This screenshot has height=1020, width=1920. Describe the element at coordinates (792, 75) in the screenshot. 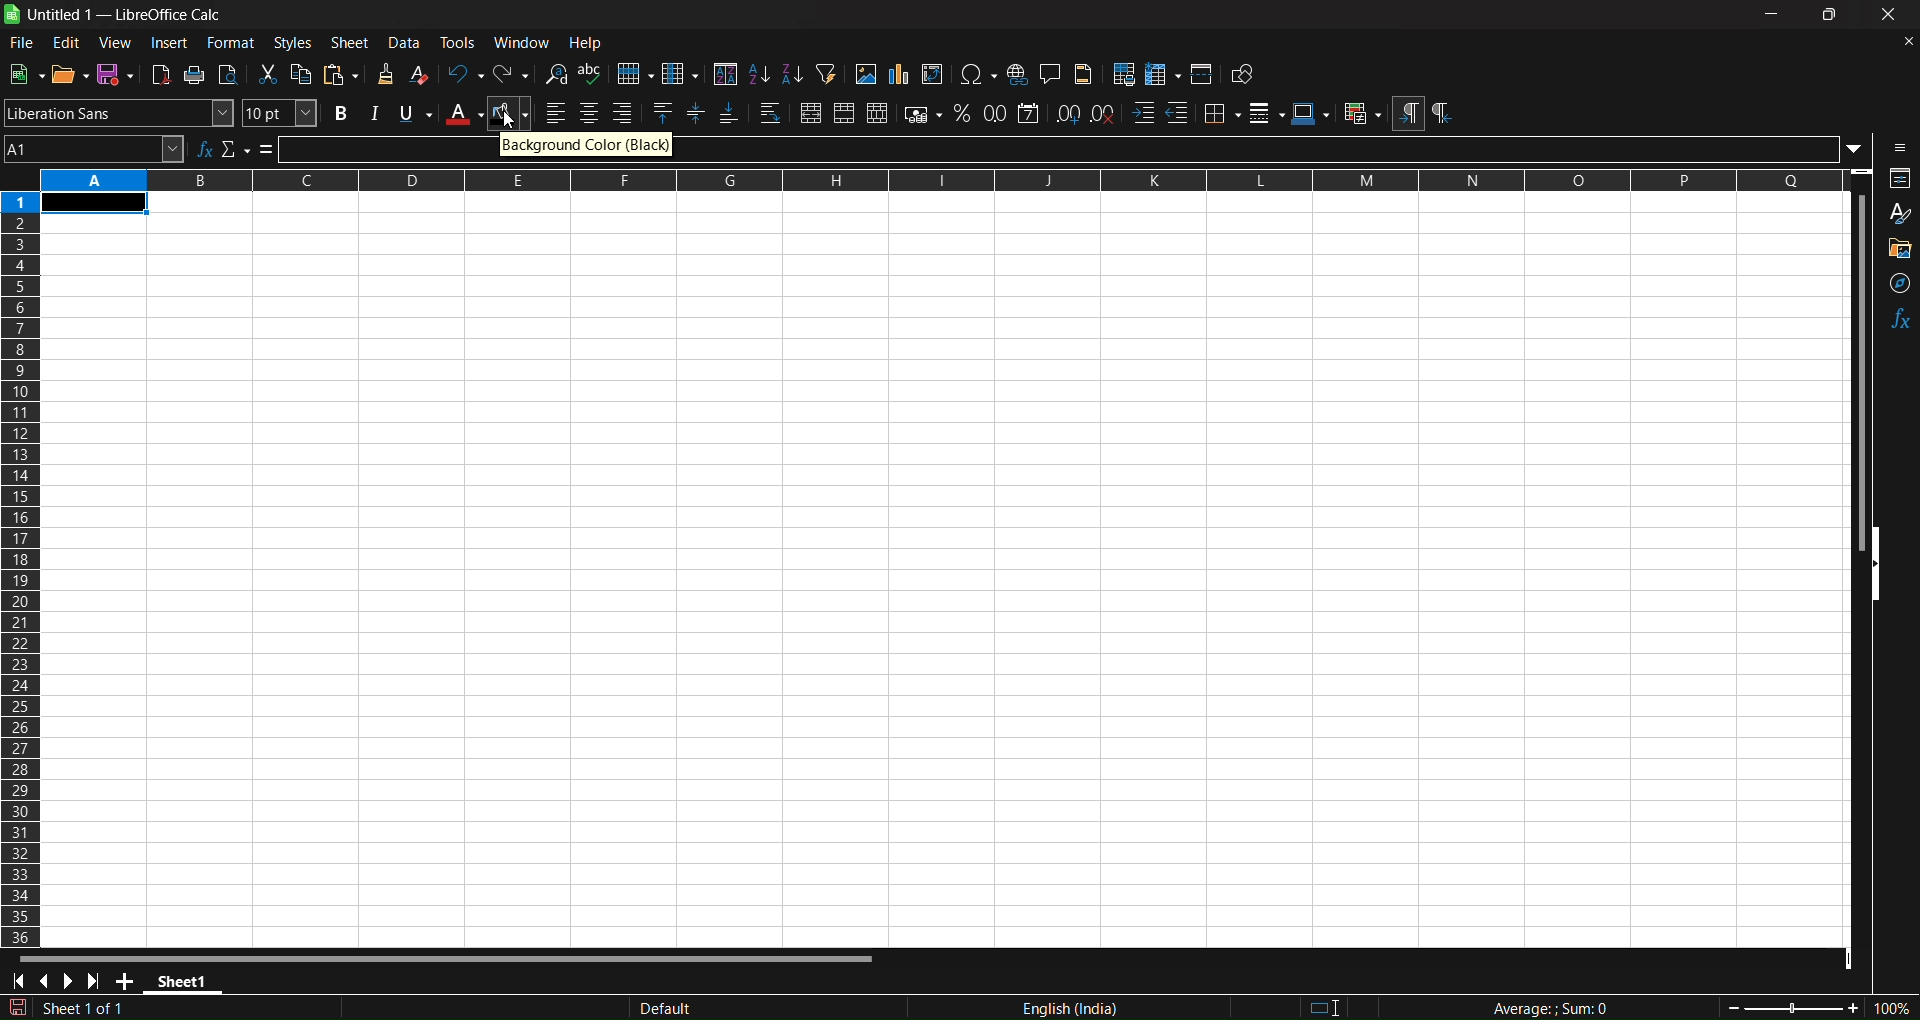

I see `sort descending` at that location.